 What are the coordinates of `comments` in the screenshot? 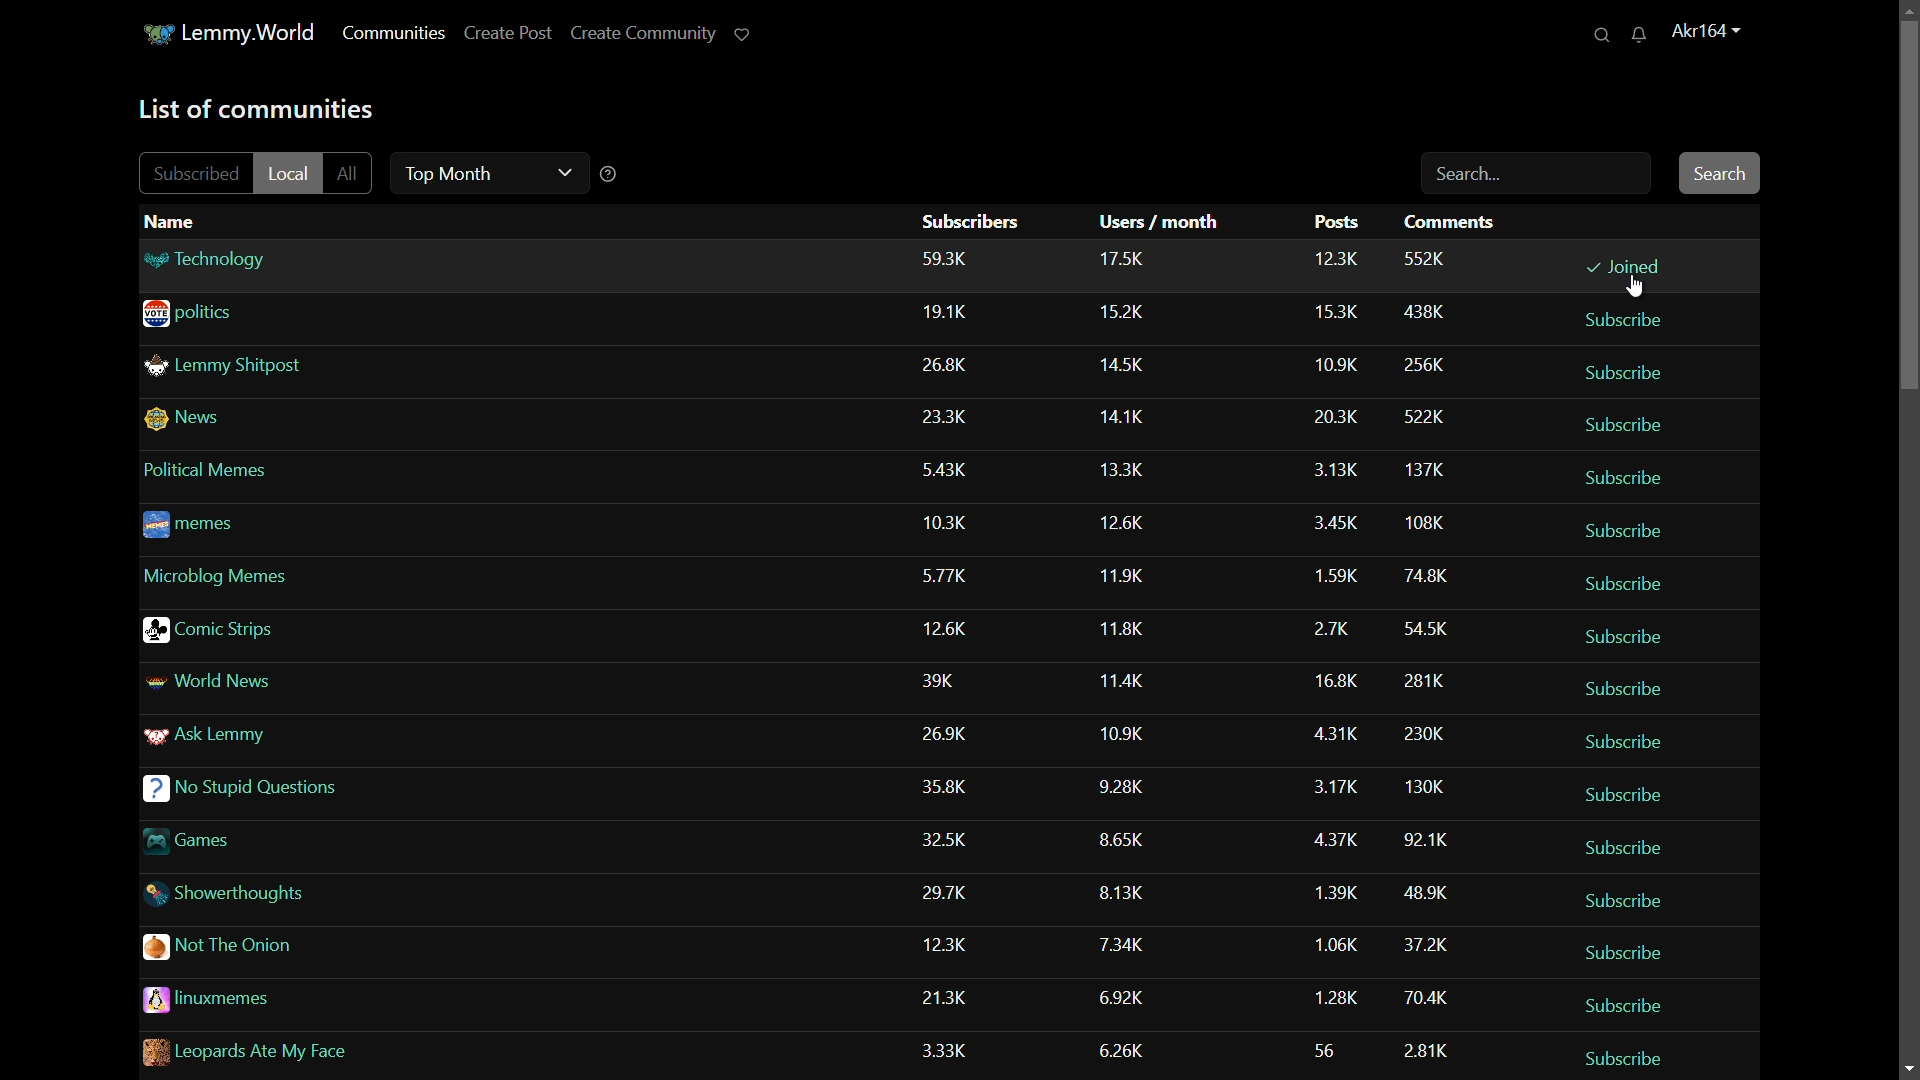 It's located at (1428, 676).